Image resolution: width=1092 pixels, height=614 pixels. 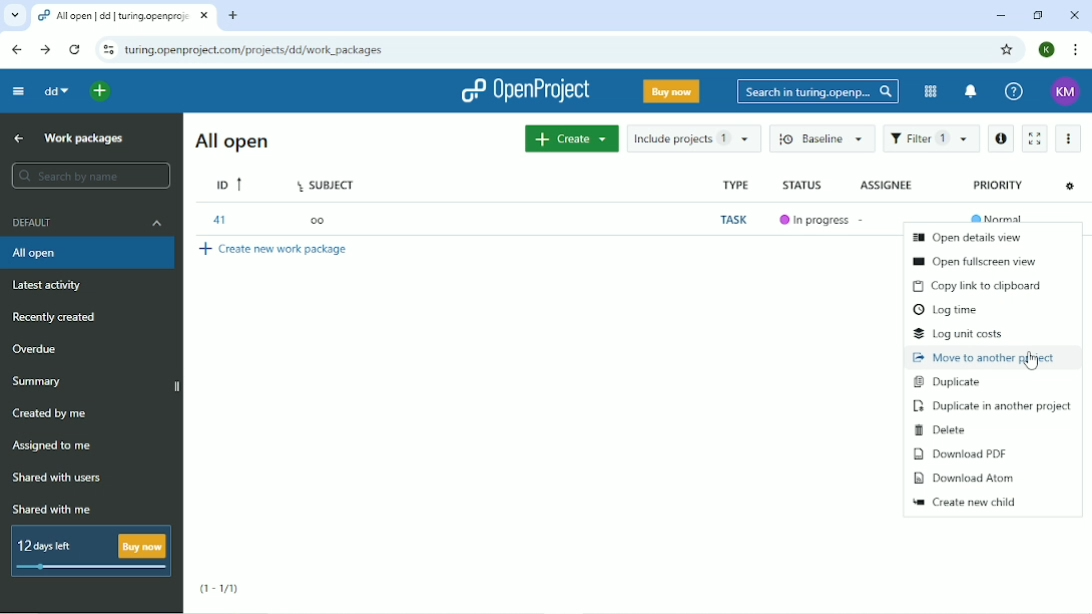 I want to click on cursor, so click(x=1031, y=364).